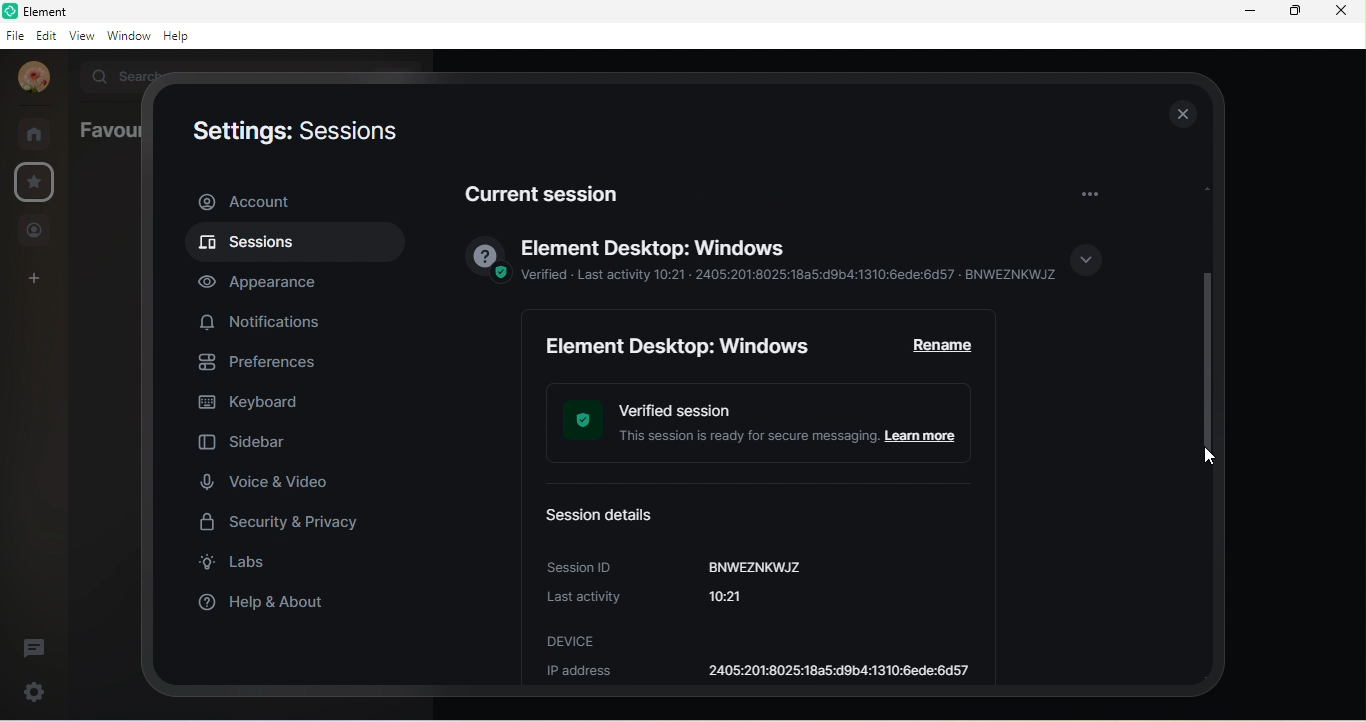 The width and height of the screenshot is (1366, 722). What do you see at coordinates (1086, 262) in the screenshot?
I see `show details` at bounding box center [1086, 262].